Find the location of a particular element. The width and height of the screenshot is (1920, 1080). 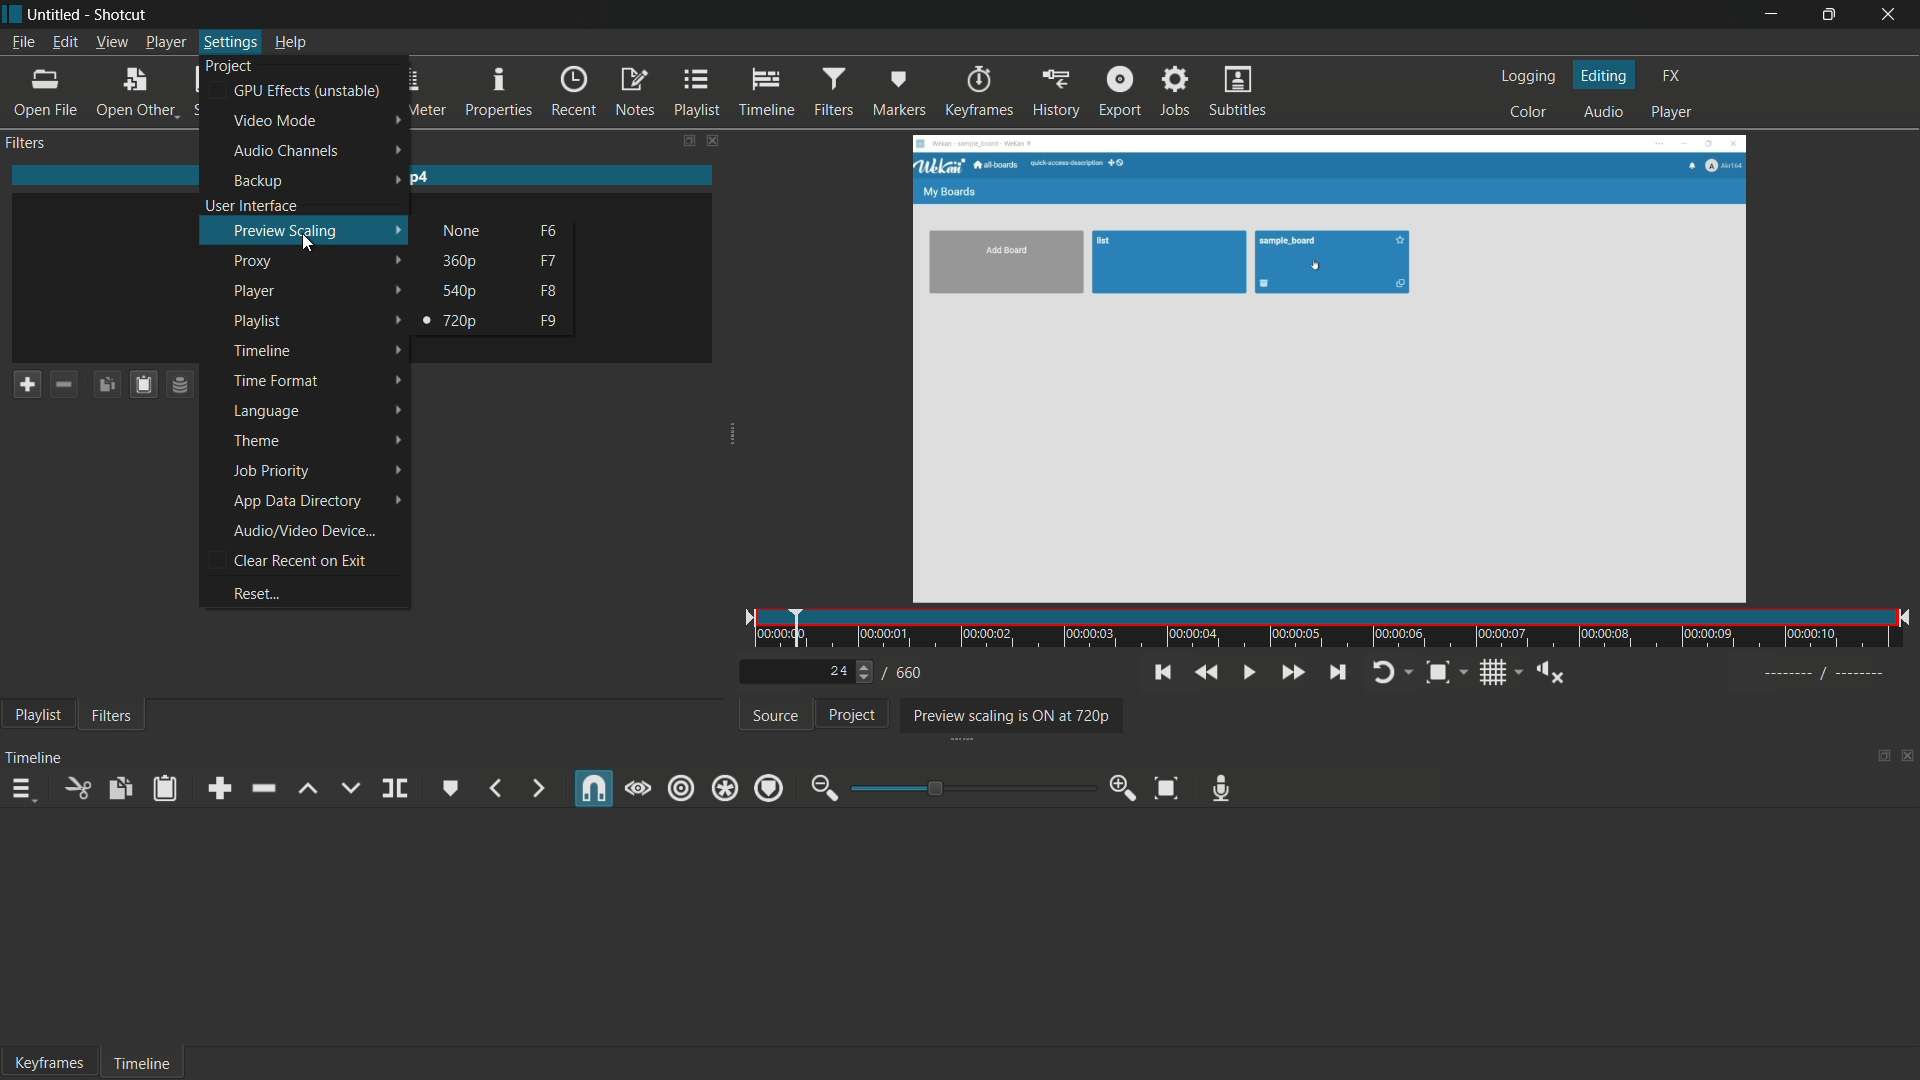

app data directory is located at coordinates (296, 500).